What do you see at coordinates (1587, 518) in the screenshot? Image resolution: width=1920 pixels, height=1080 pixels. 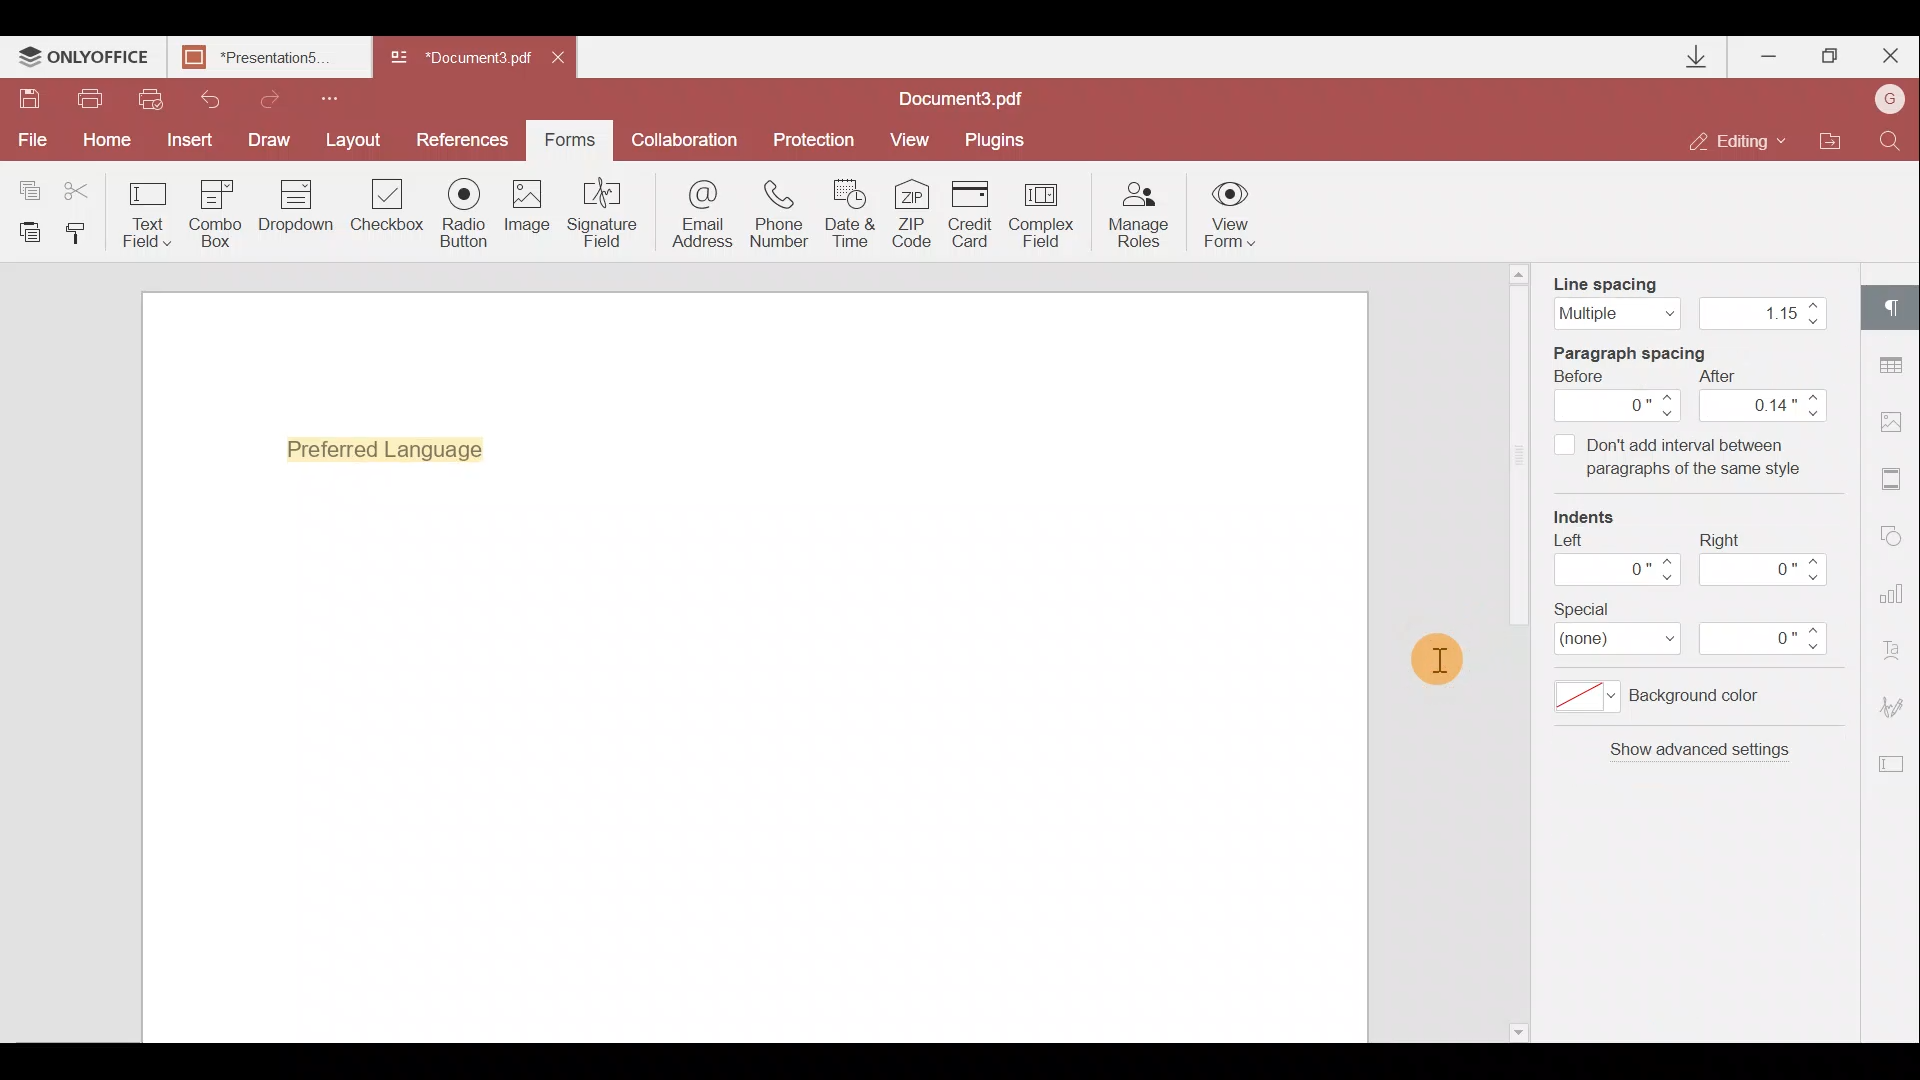 I see `Indents` at bounding box center [1587, 518].